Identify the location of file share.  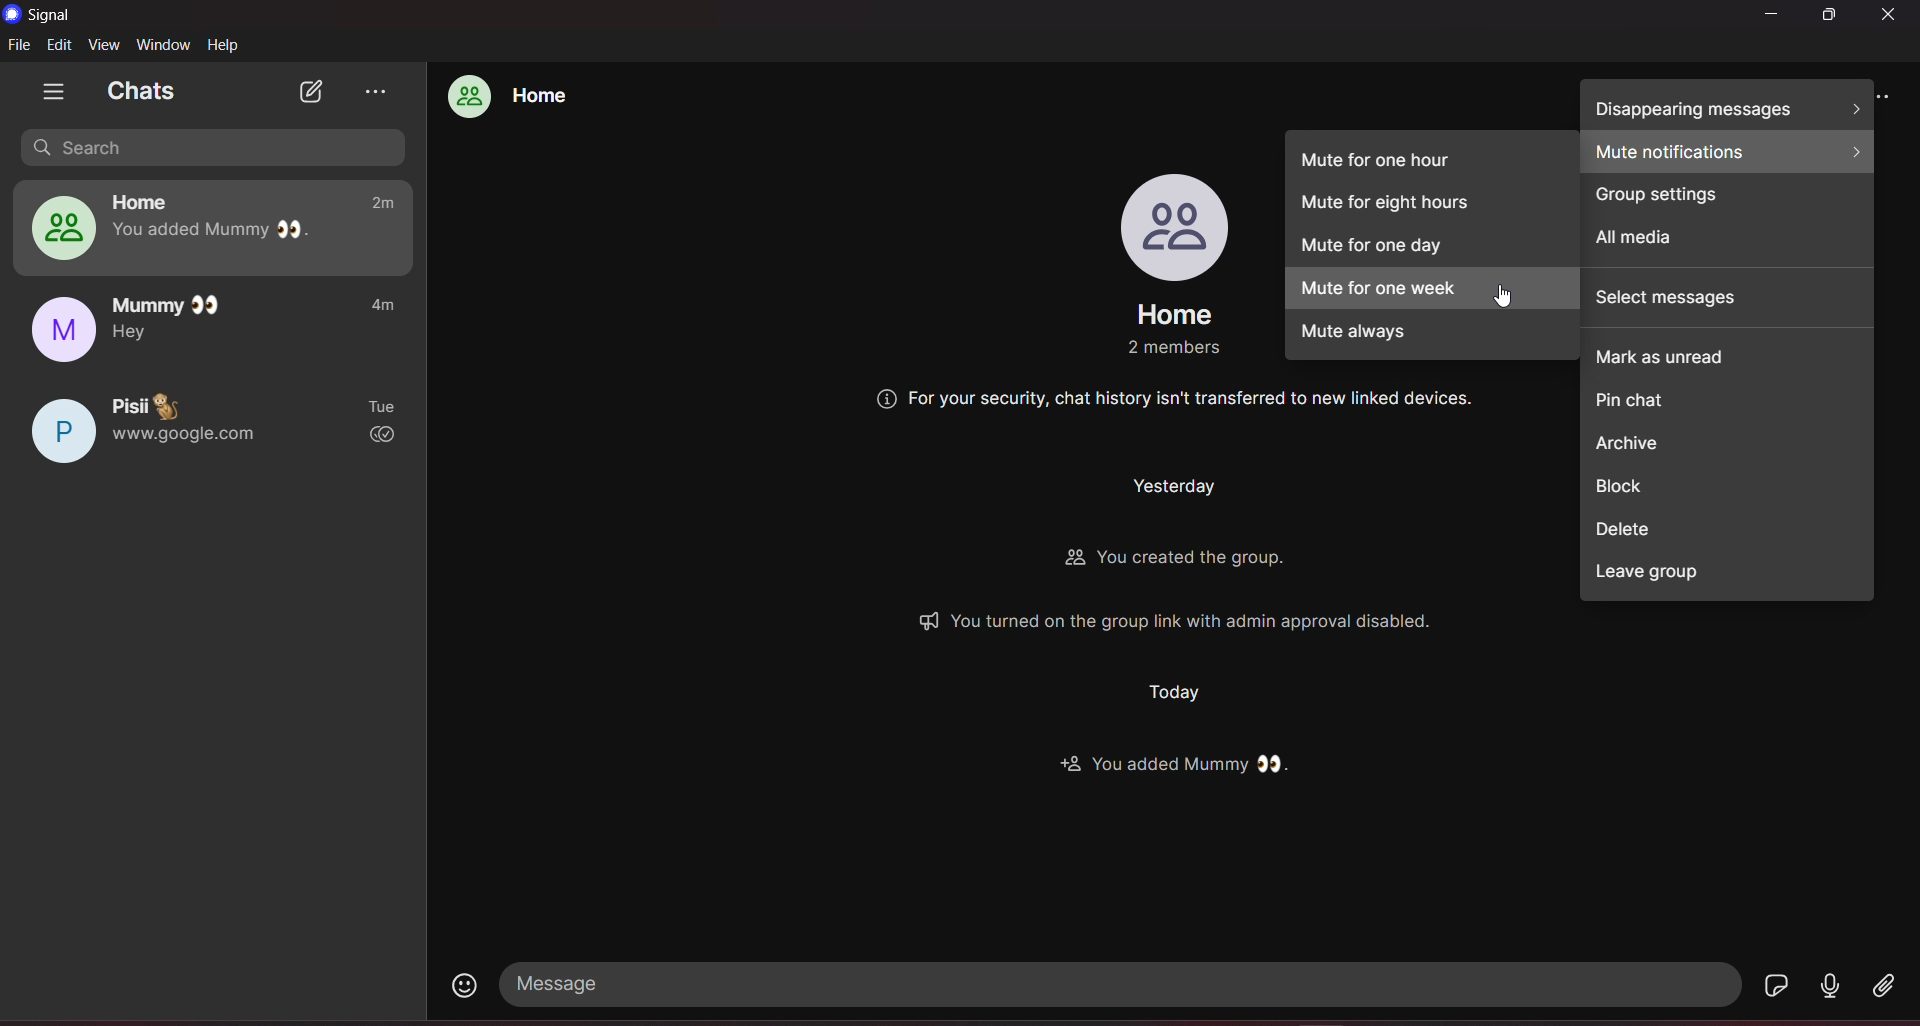
(1882, 986).